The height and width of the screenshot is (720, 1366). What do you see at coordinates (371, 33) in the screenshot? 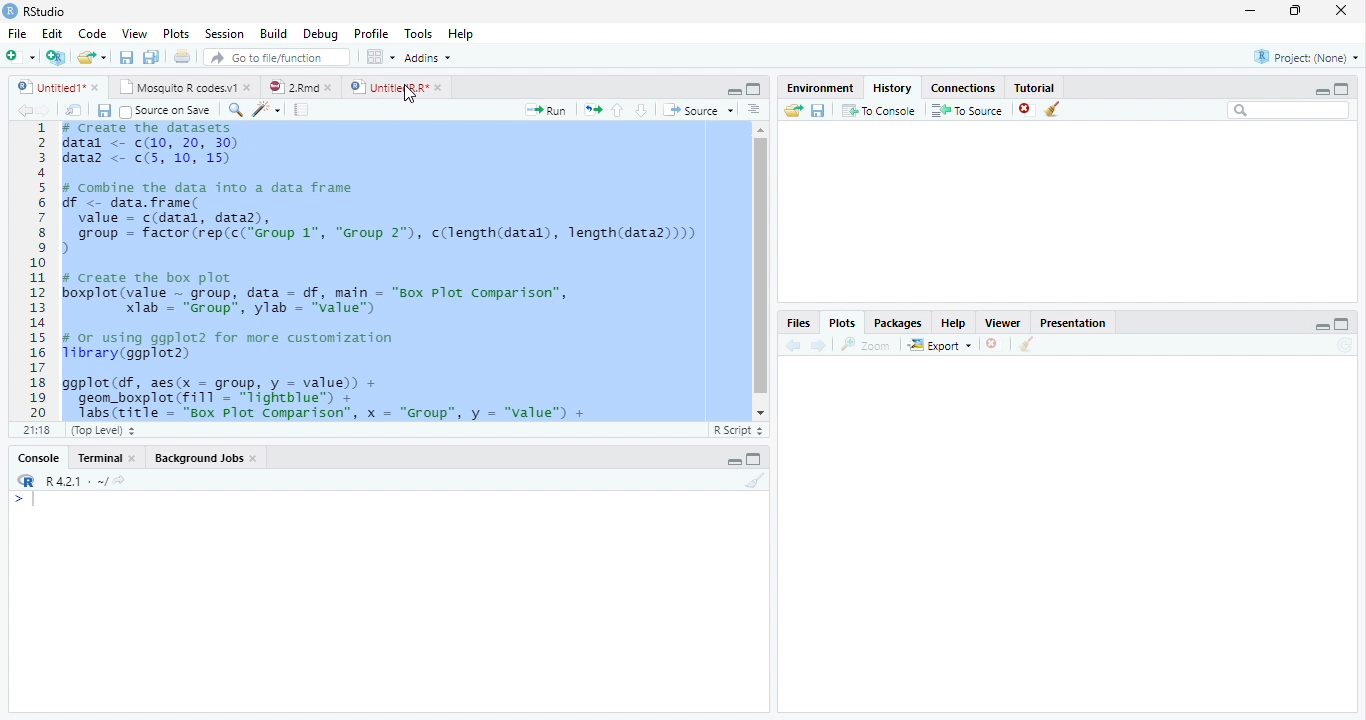
I see `Profile` at bounding box center [371, 33].